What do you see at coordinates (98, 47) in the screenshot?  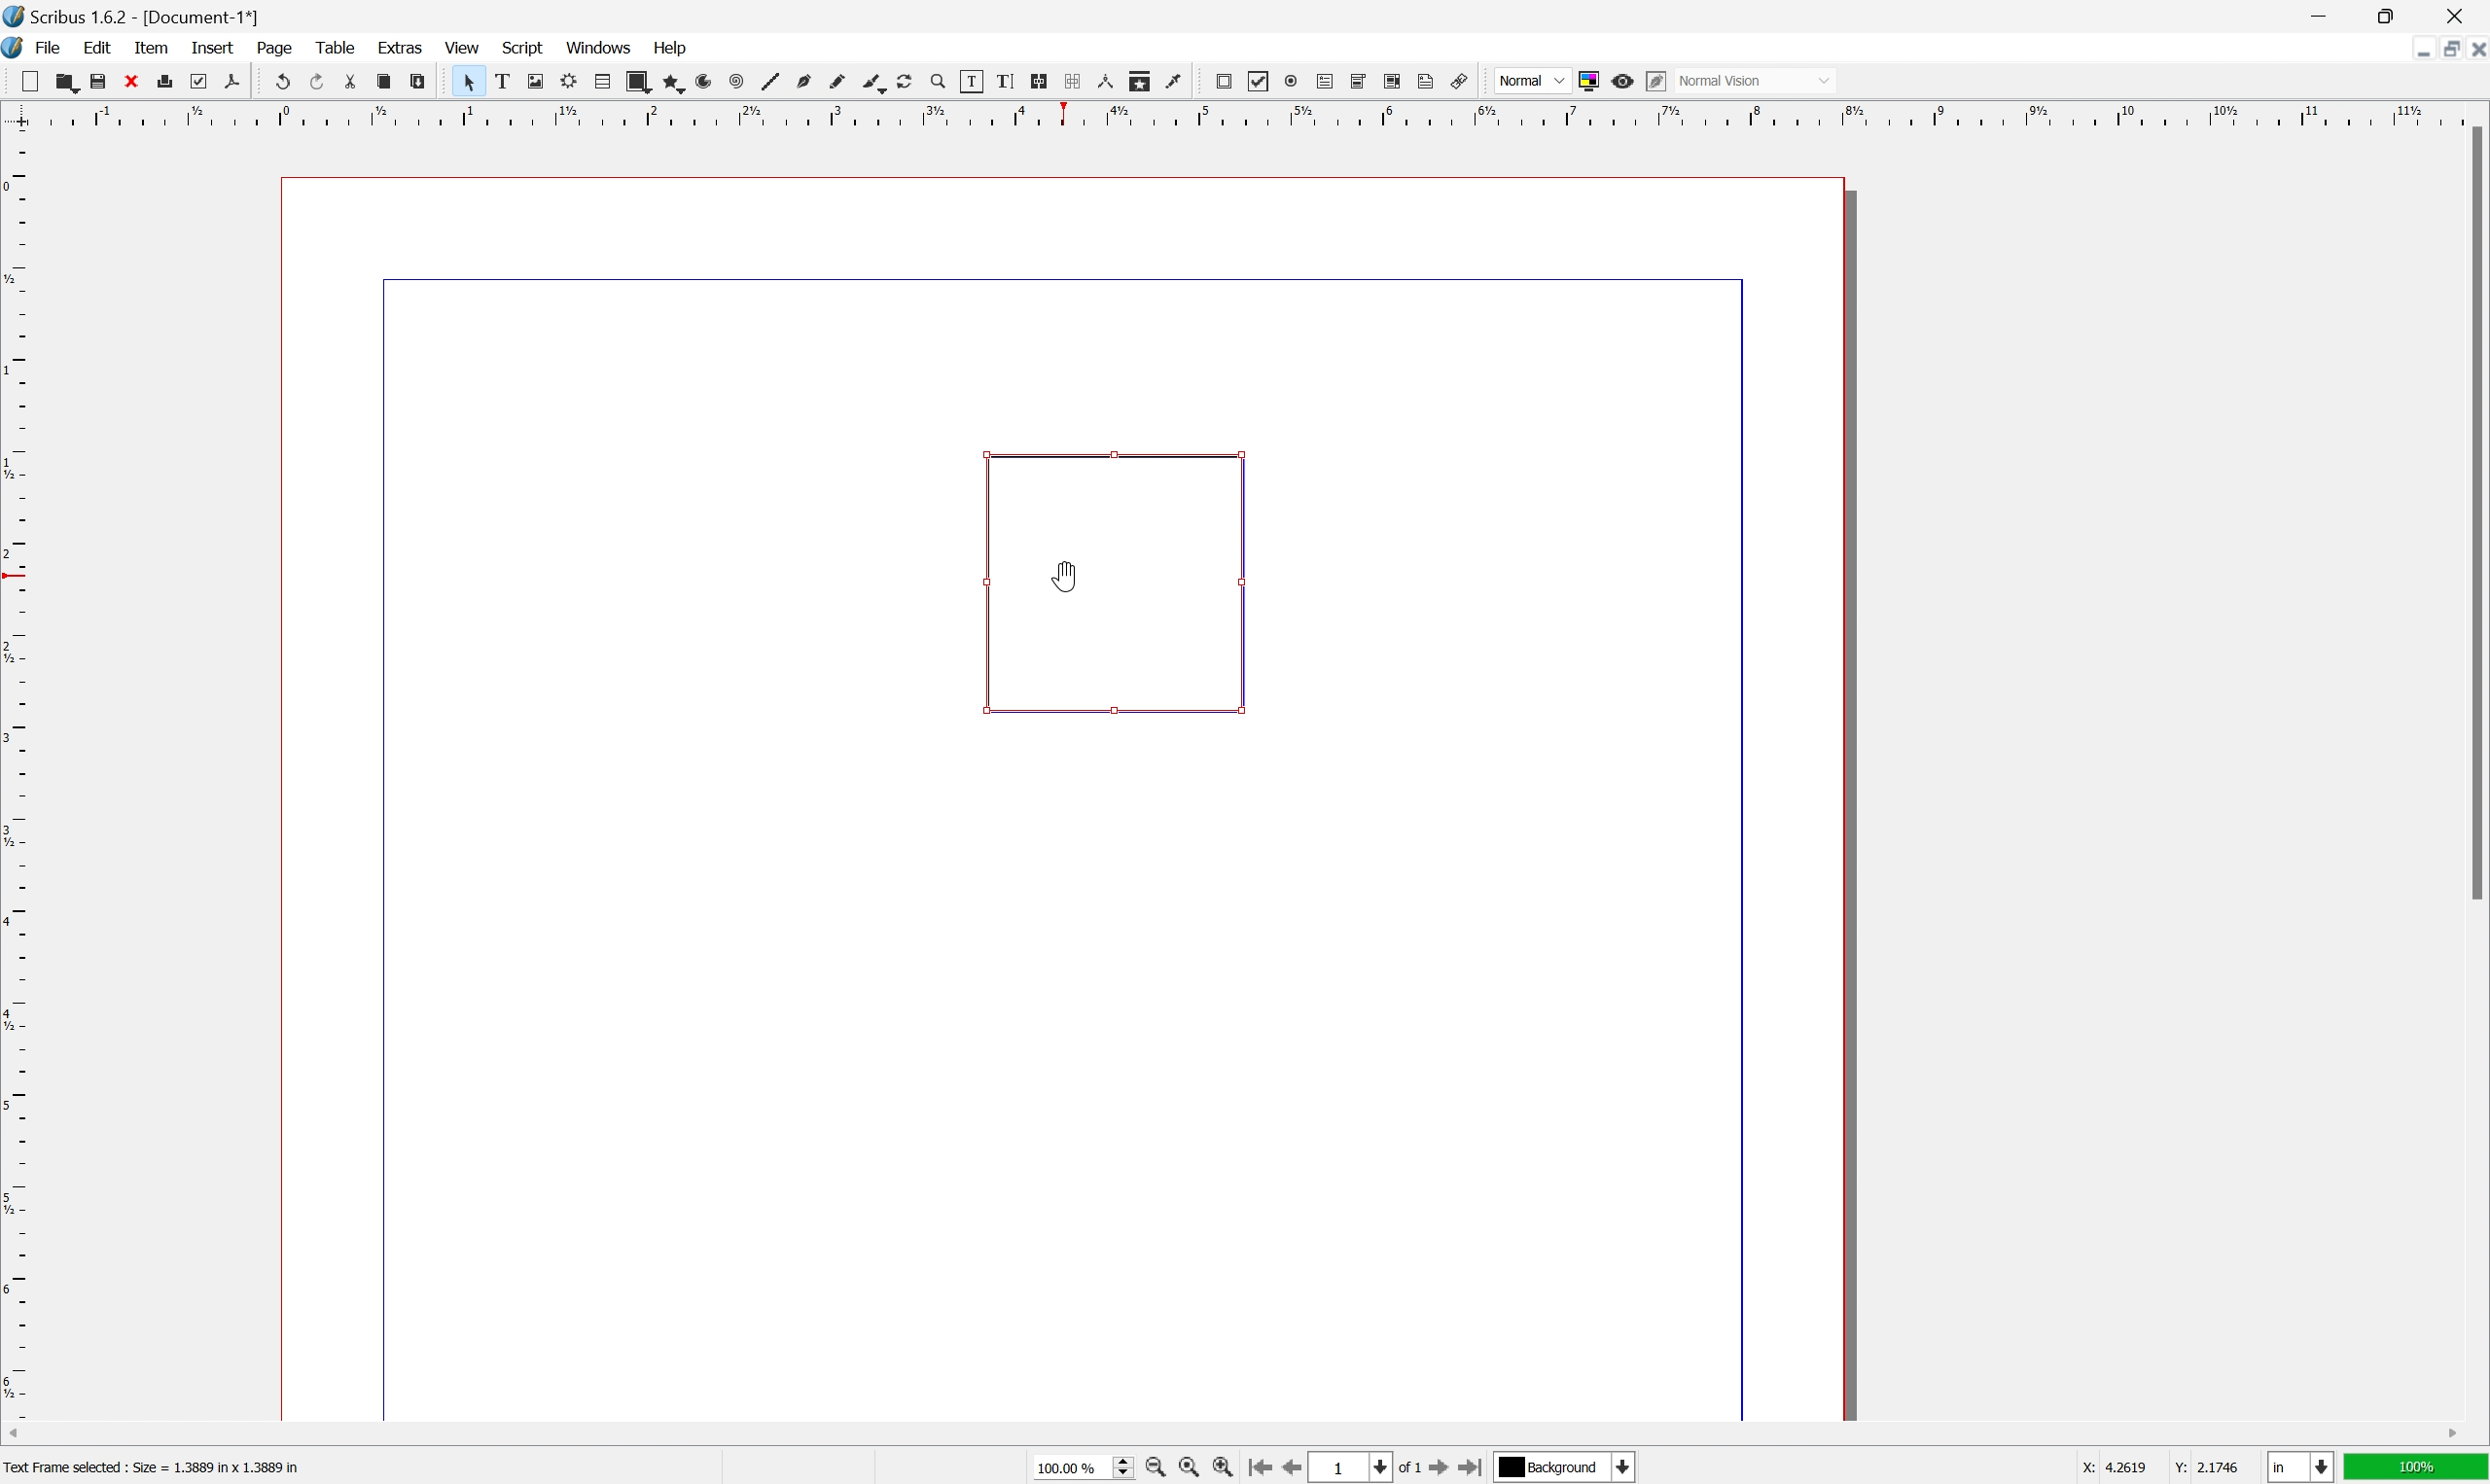 I see `edit` at bounding box center [98, 47].